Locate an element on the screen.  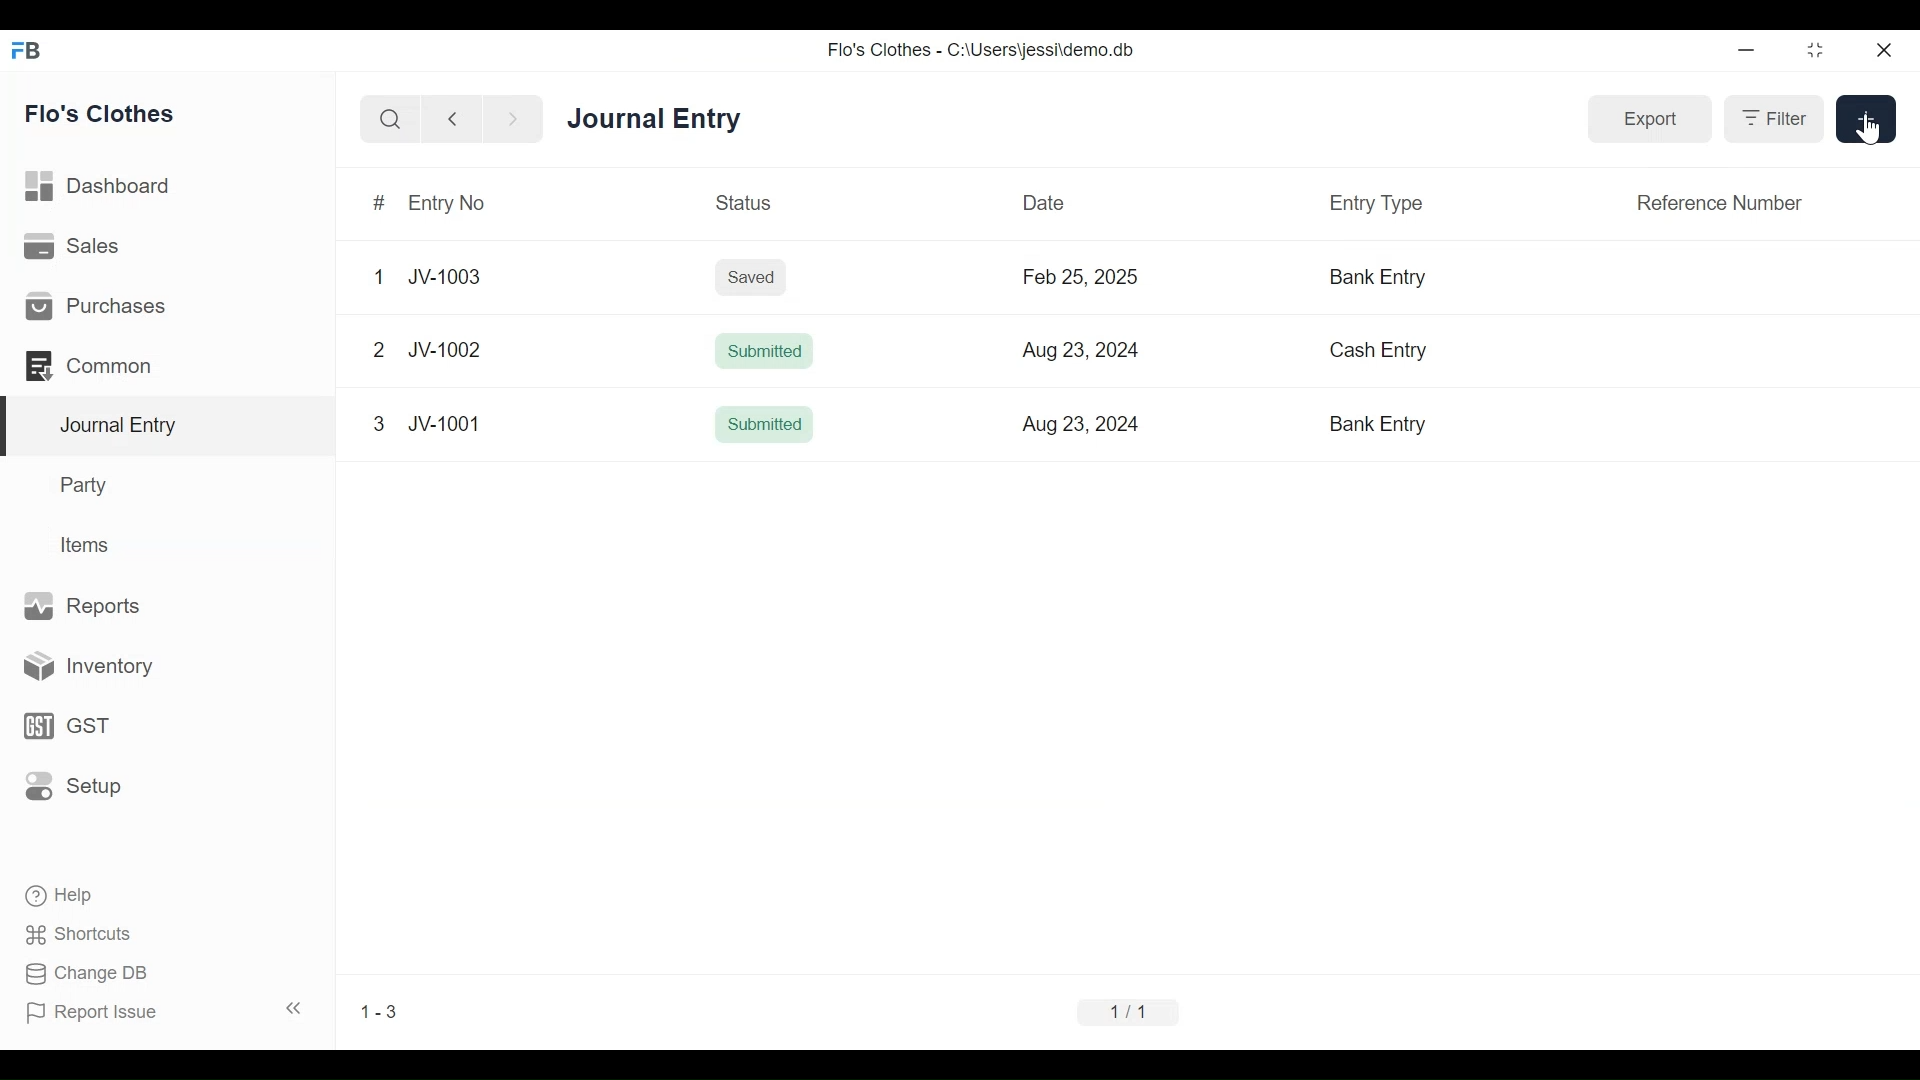
minimize is located at coordinates (1750, 52).